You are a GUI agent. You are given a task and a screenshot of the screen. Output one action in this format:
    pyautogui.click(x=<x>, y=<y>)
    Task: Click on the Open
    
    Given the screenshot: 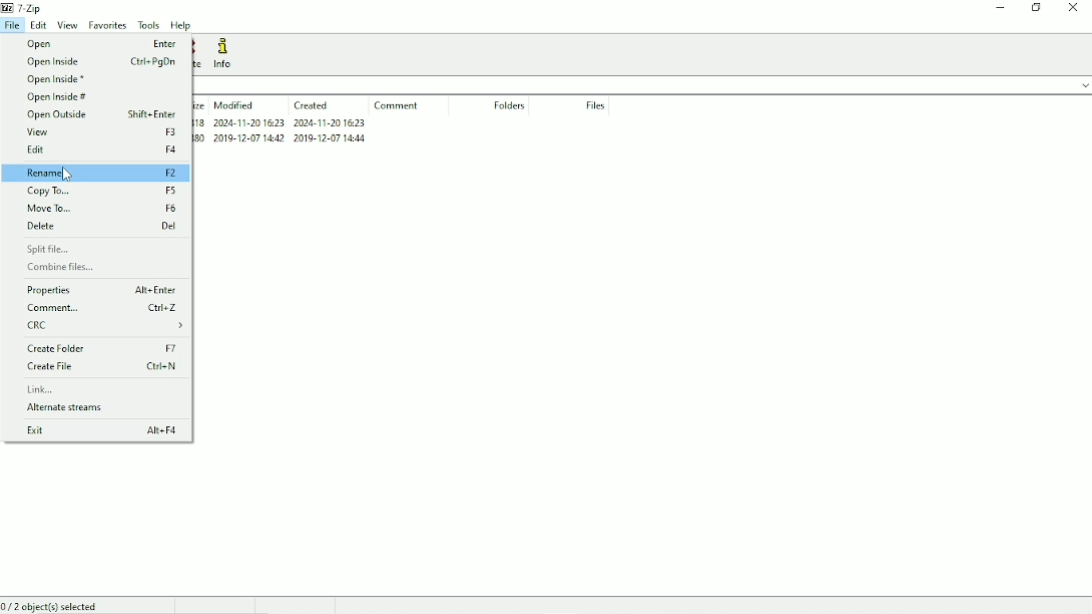 What is the action you would take?
    pyautogui.click(x=102, y=44)
    